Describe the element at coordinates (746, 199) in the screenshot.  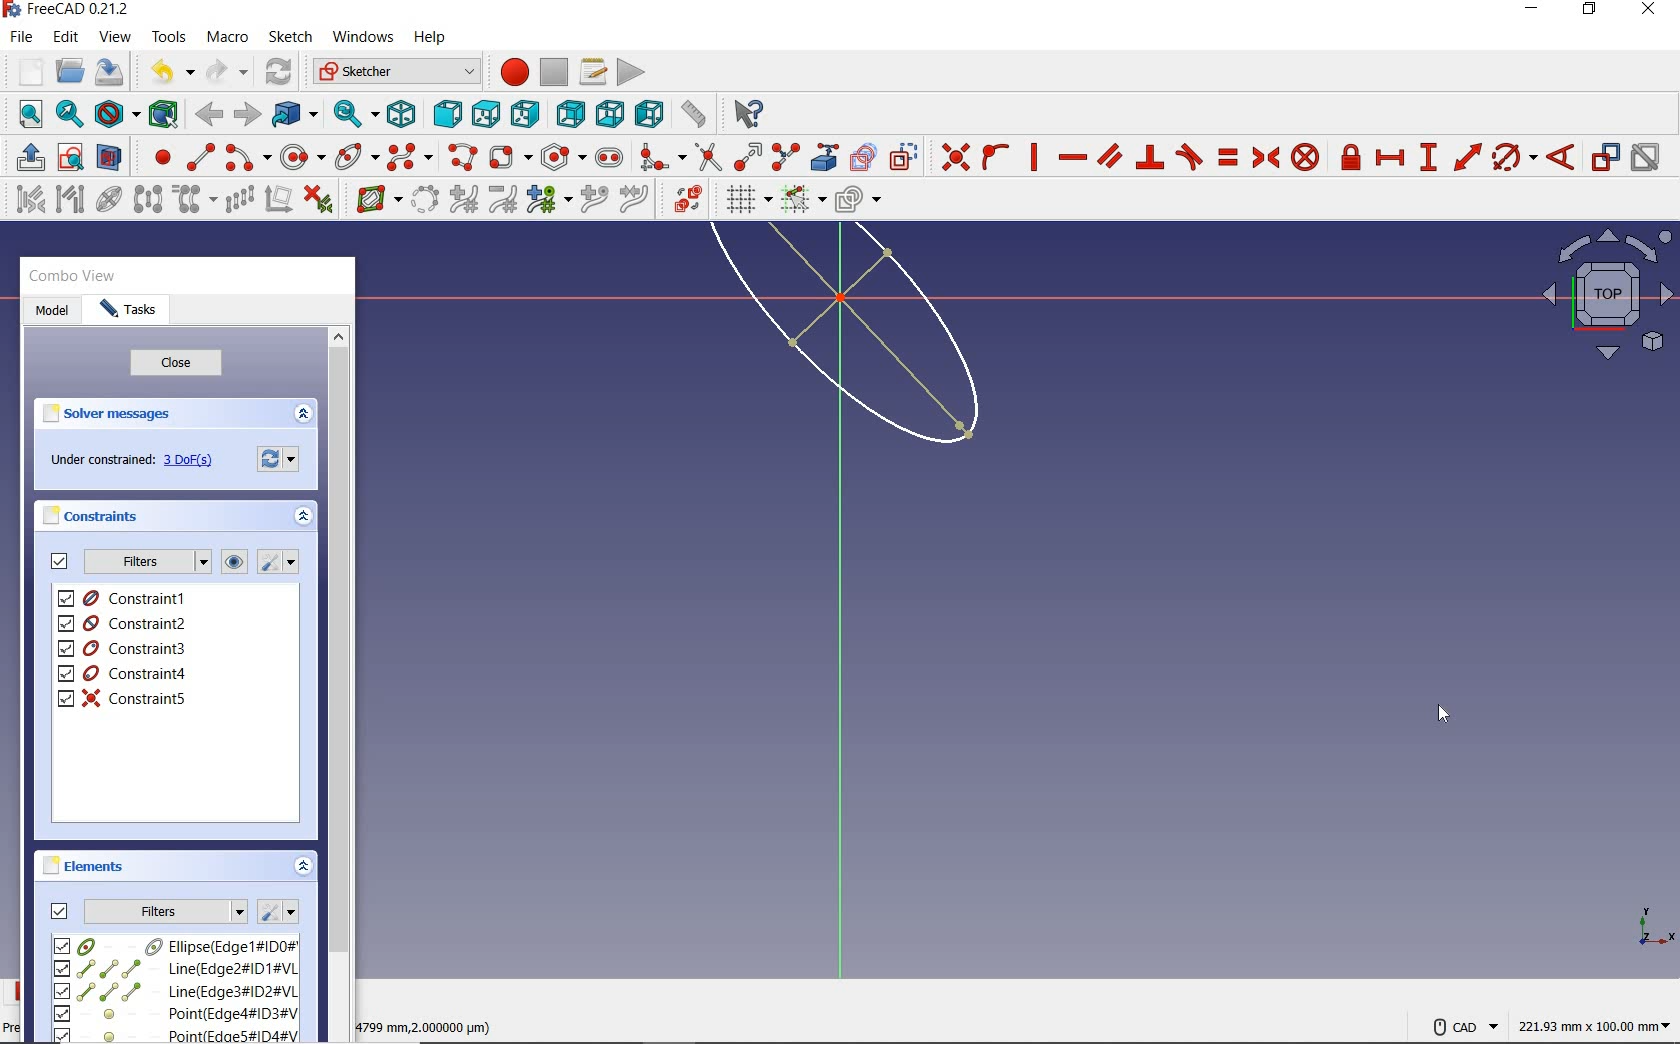
I see `toggle grid` at that location.